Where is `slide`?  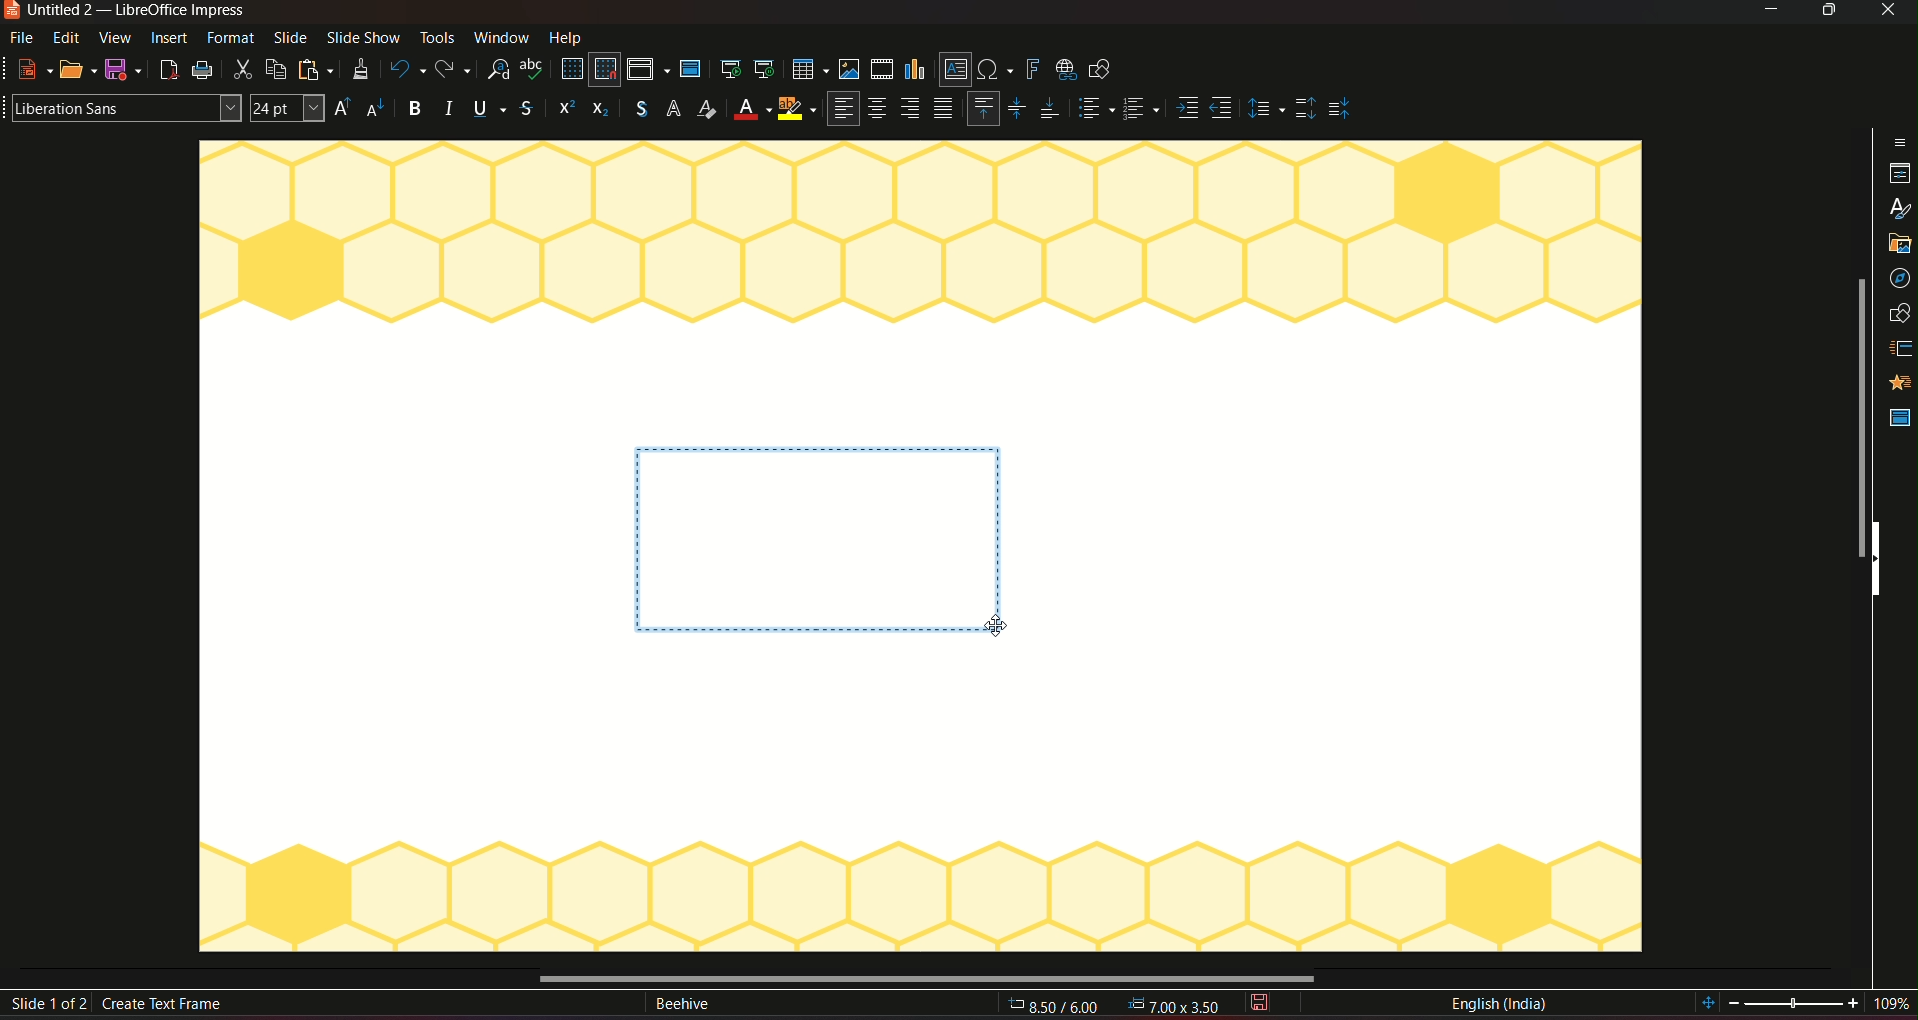
slide is located at coordinates (289, 39).